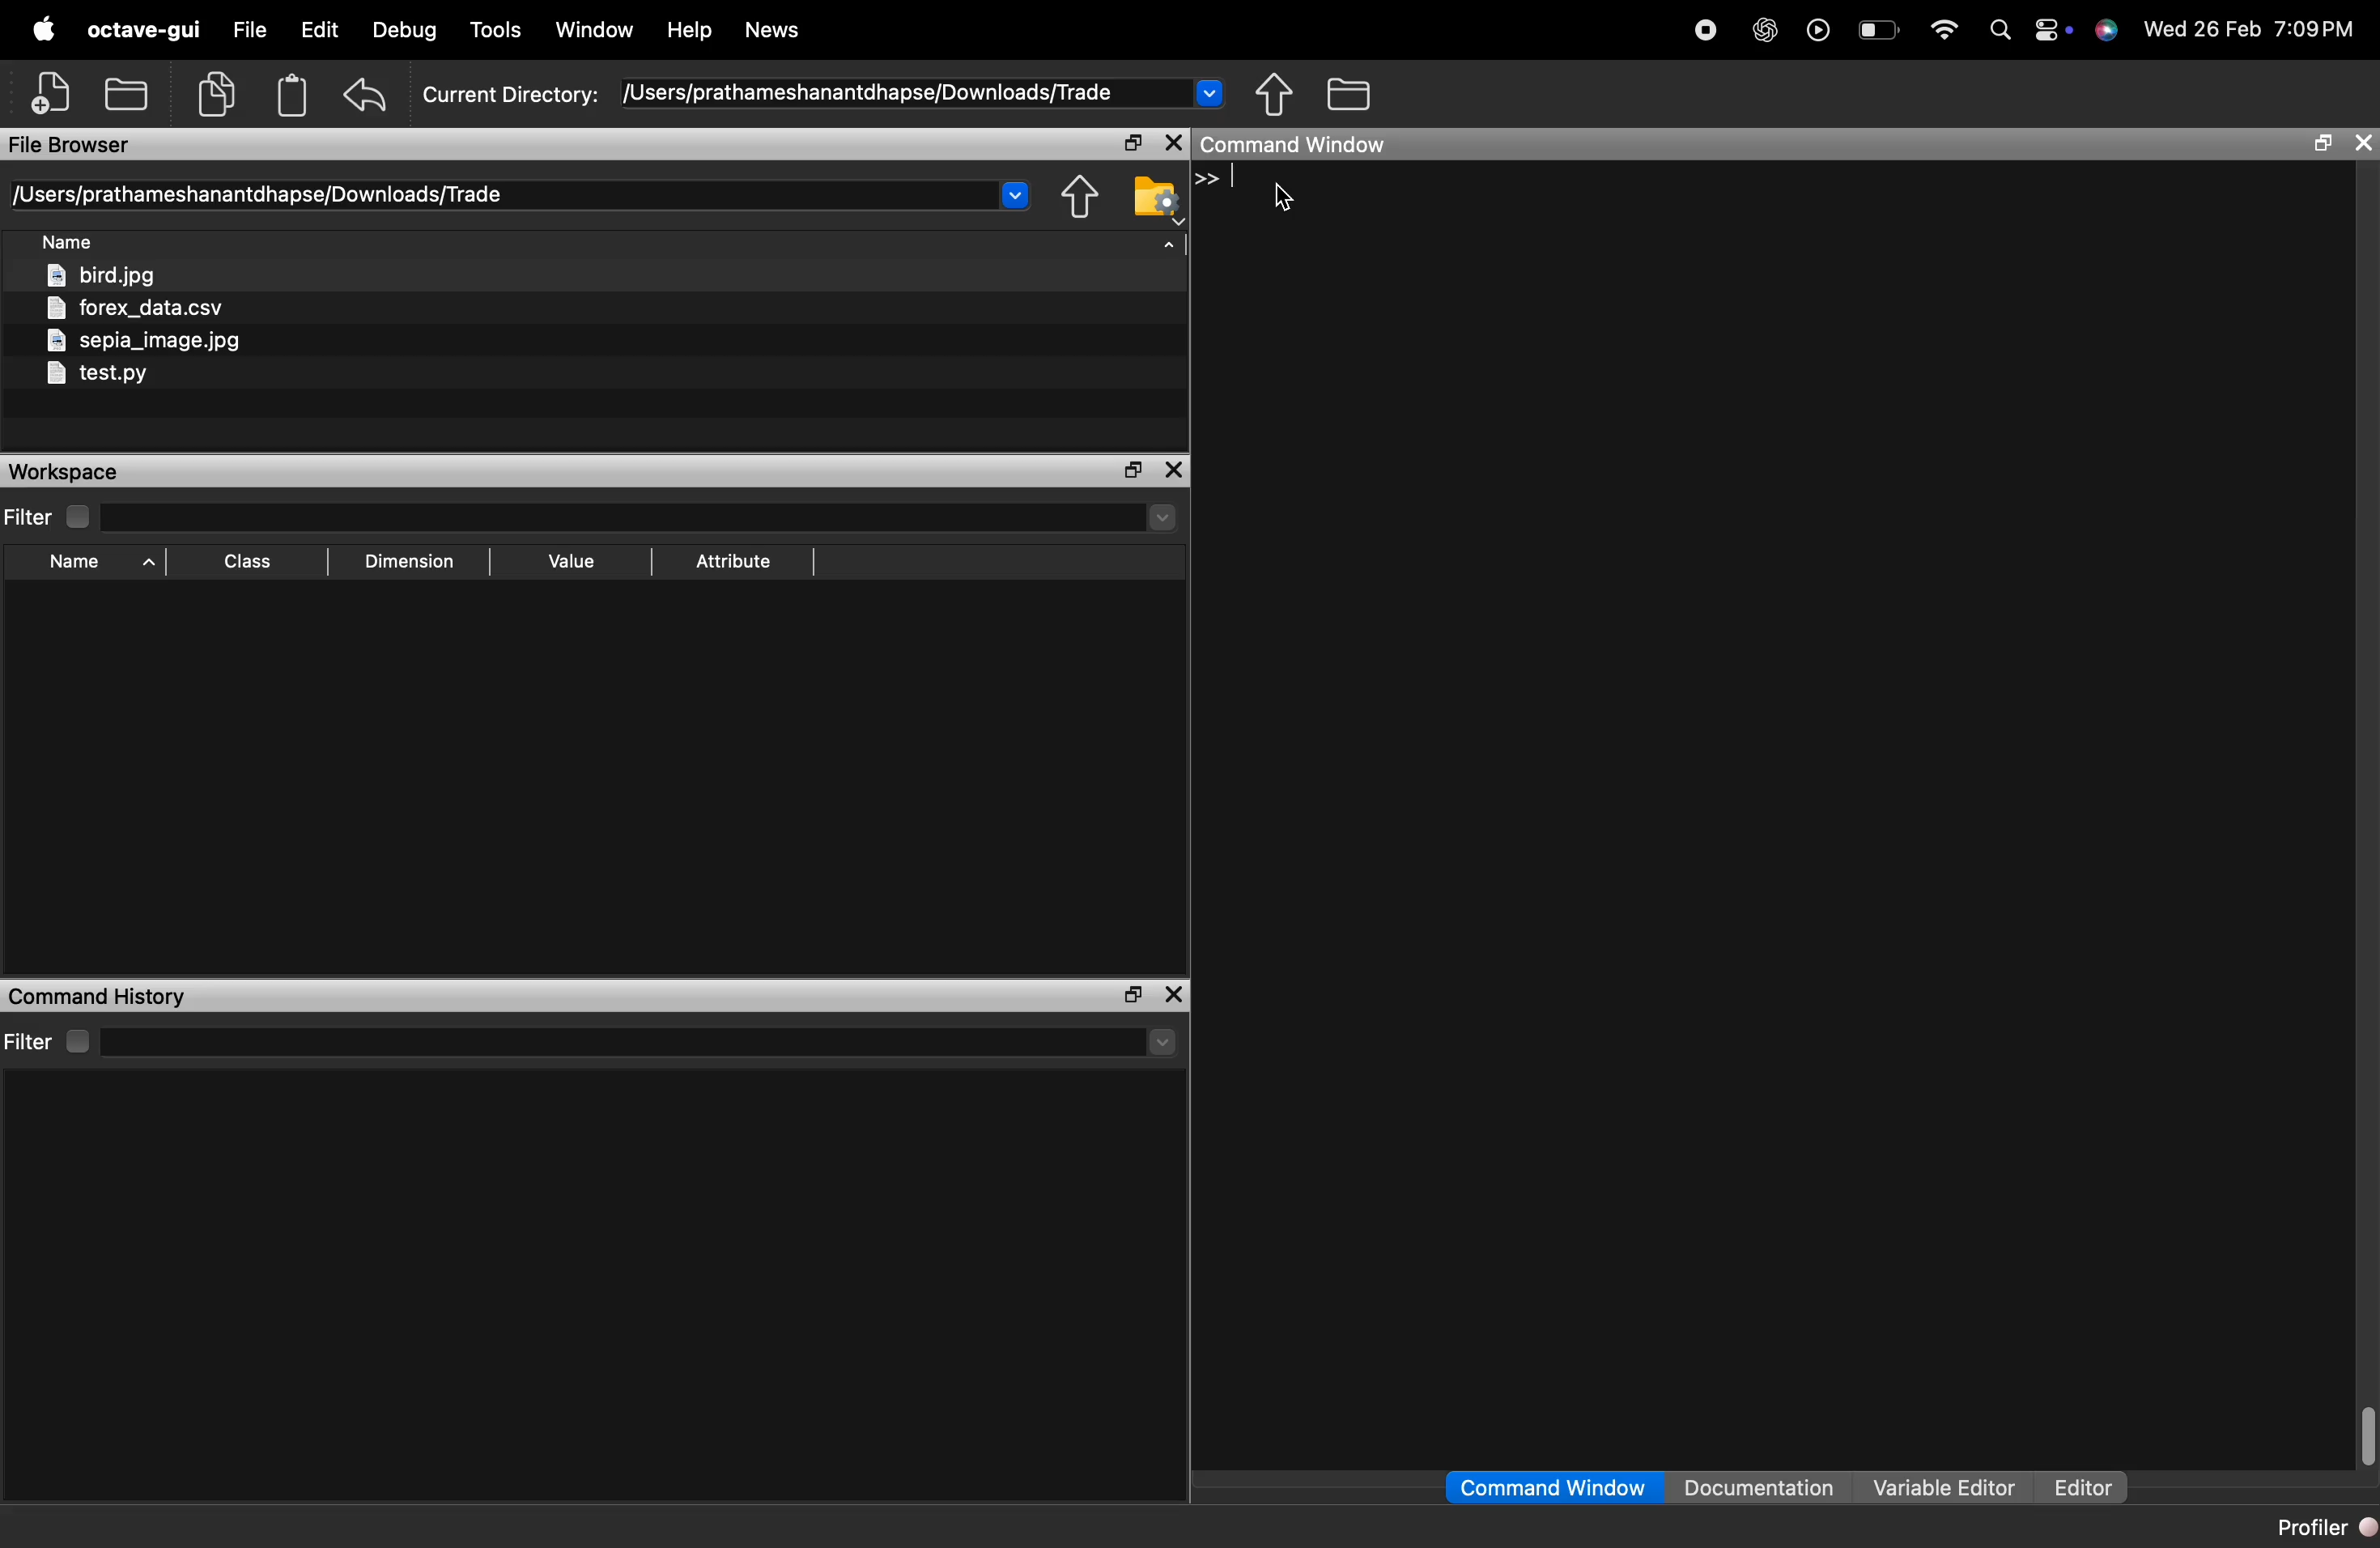  Describe the element at coordinates (773, 31) in the screenshot. I see `news` at that location.